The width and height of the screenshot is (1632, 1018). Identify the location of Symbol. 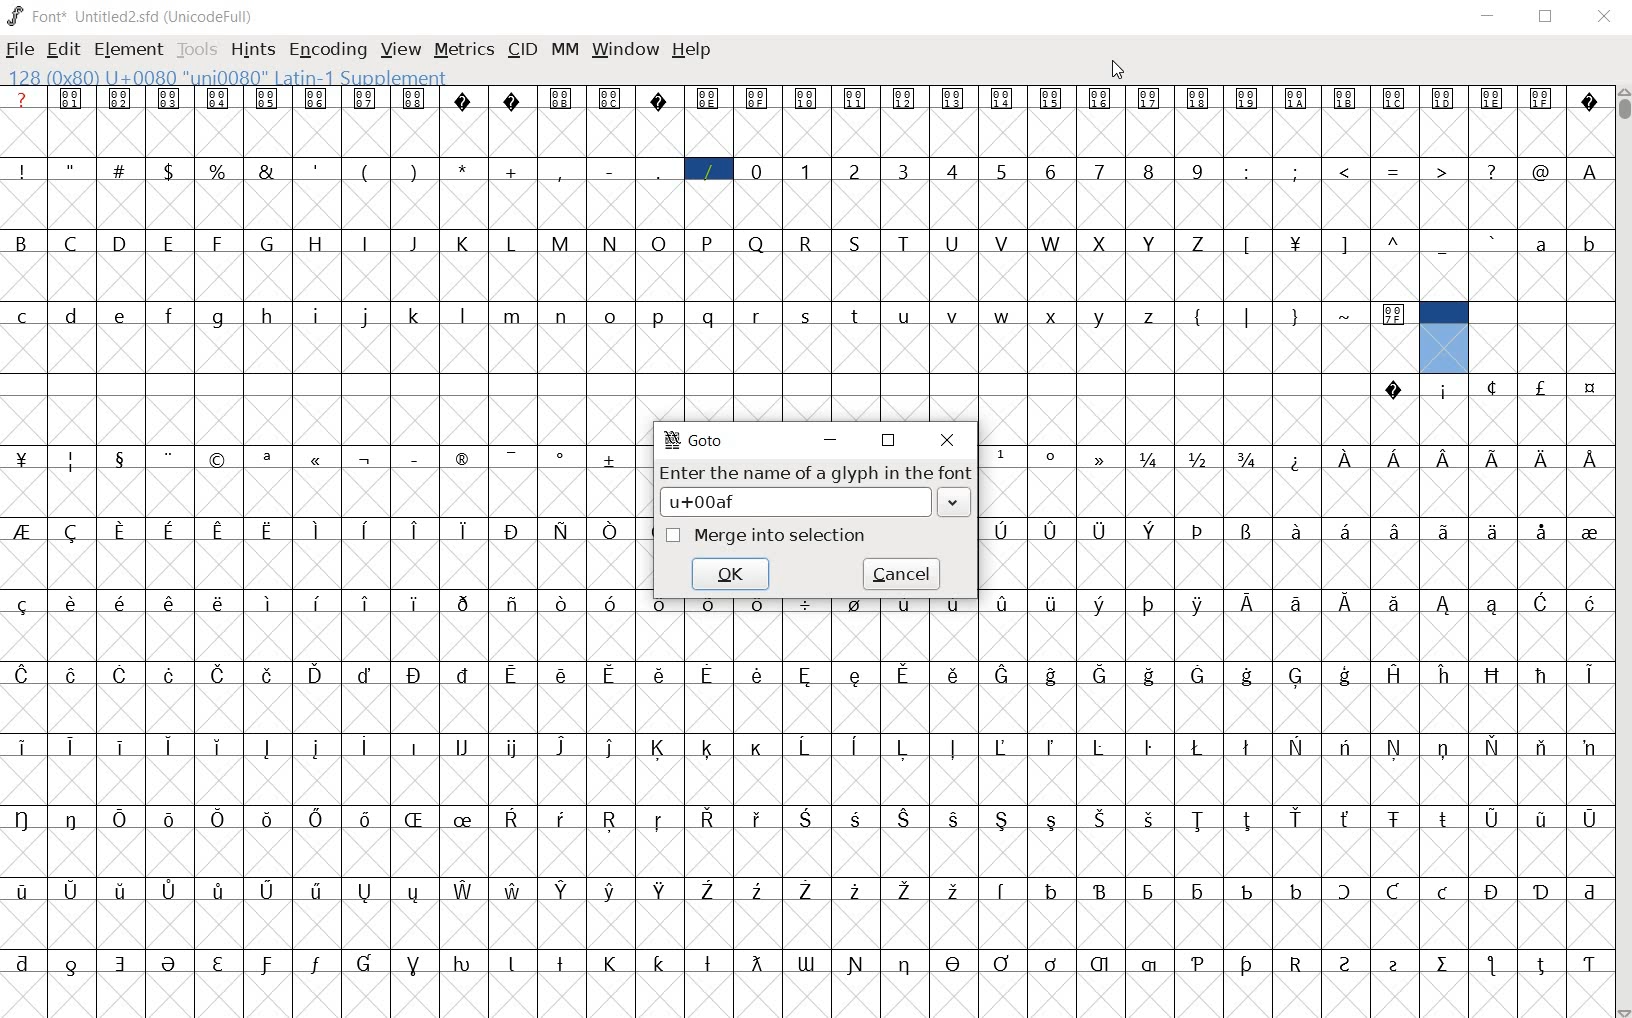
(1442, 673).